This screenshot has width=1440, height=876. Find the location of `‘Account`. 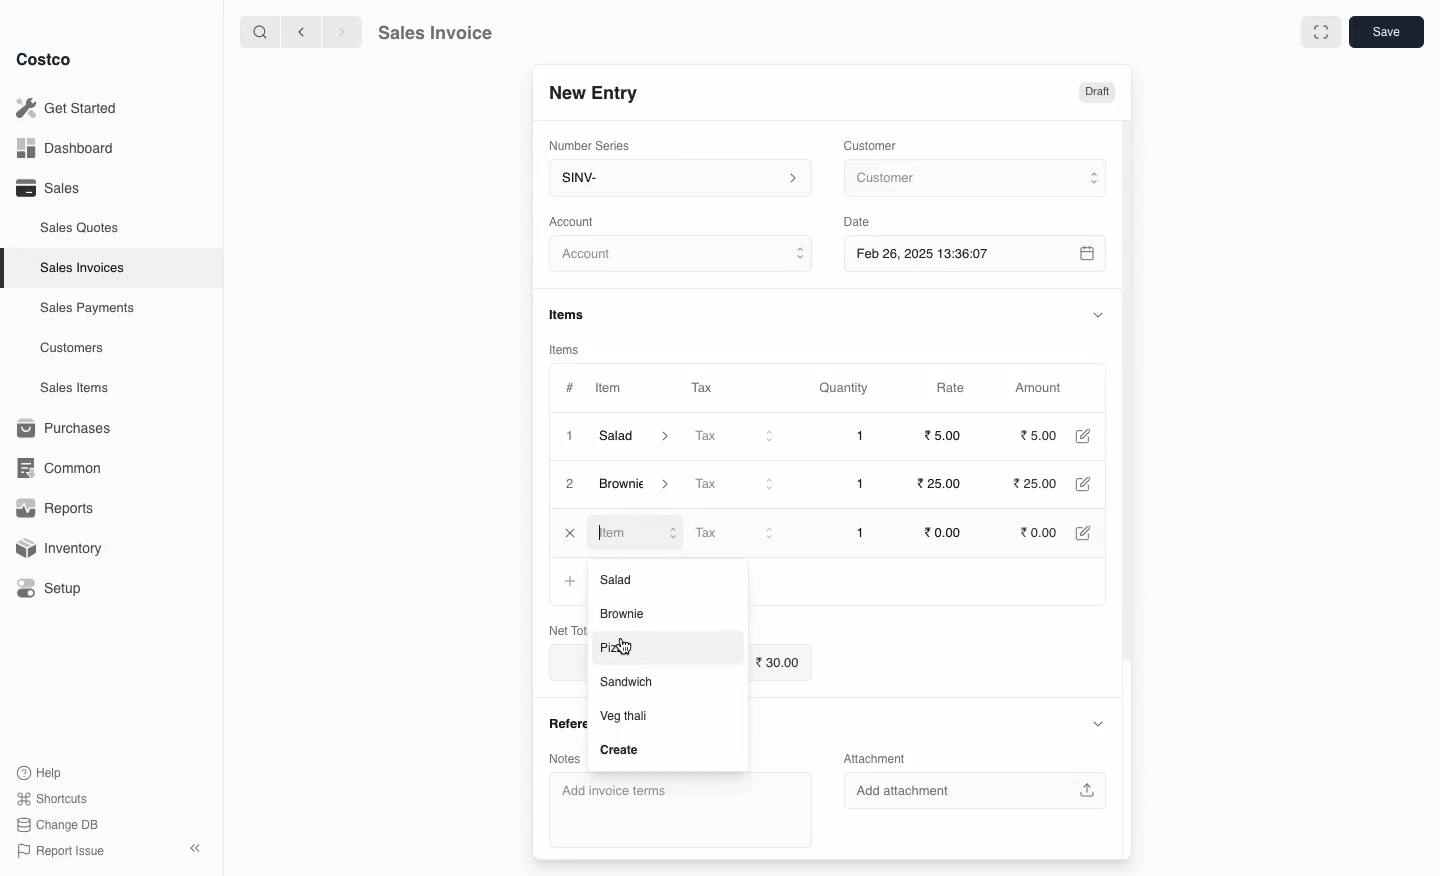

‘Account is located at coordinates (576, 221).